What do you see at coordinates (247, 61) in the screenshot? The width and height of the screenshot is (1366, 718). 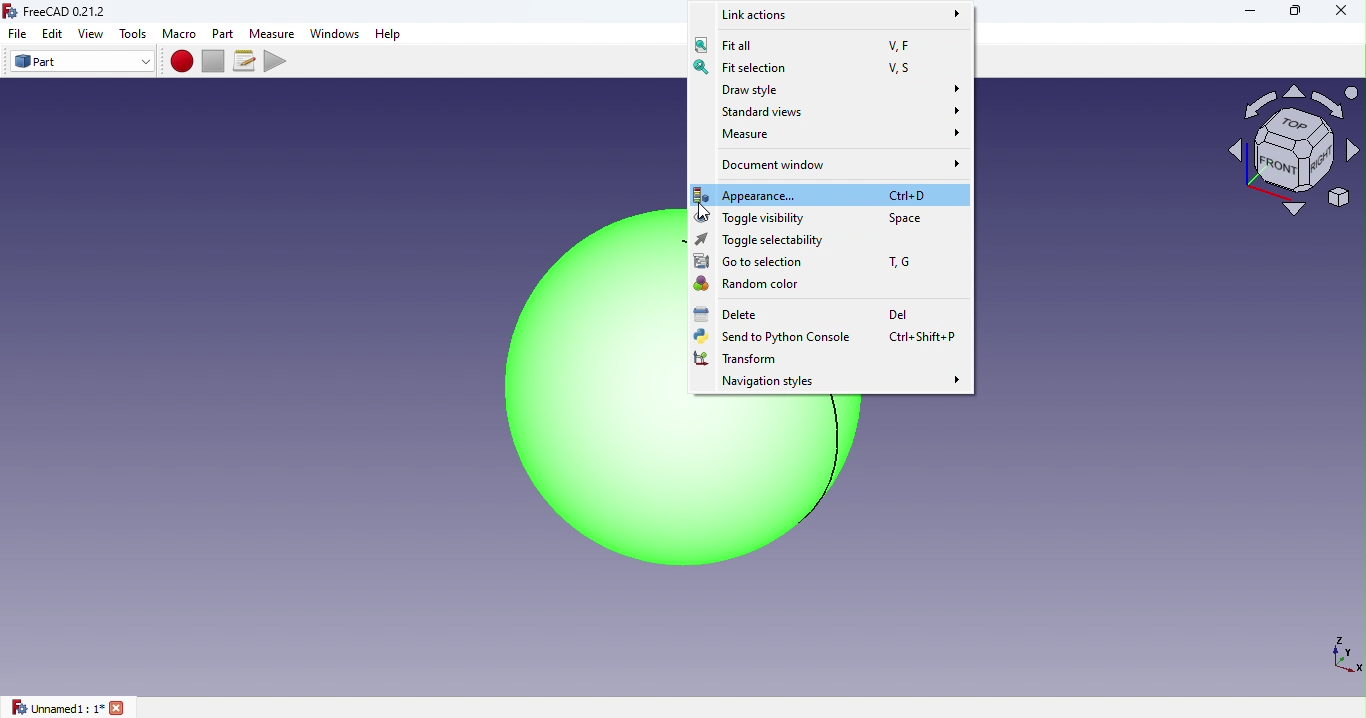 I see `Macros` at bounding box center [247, 61].